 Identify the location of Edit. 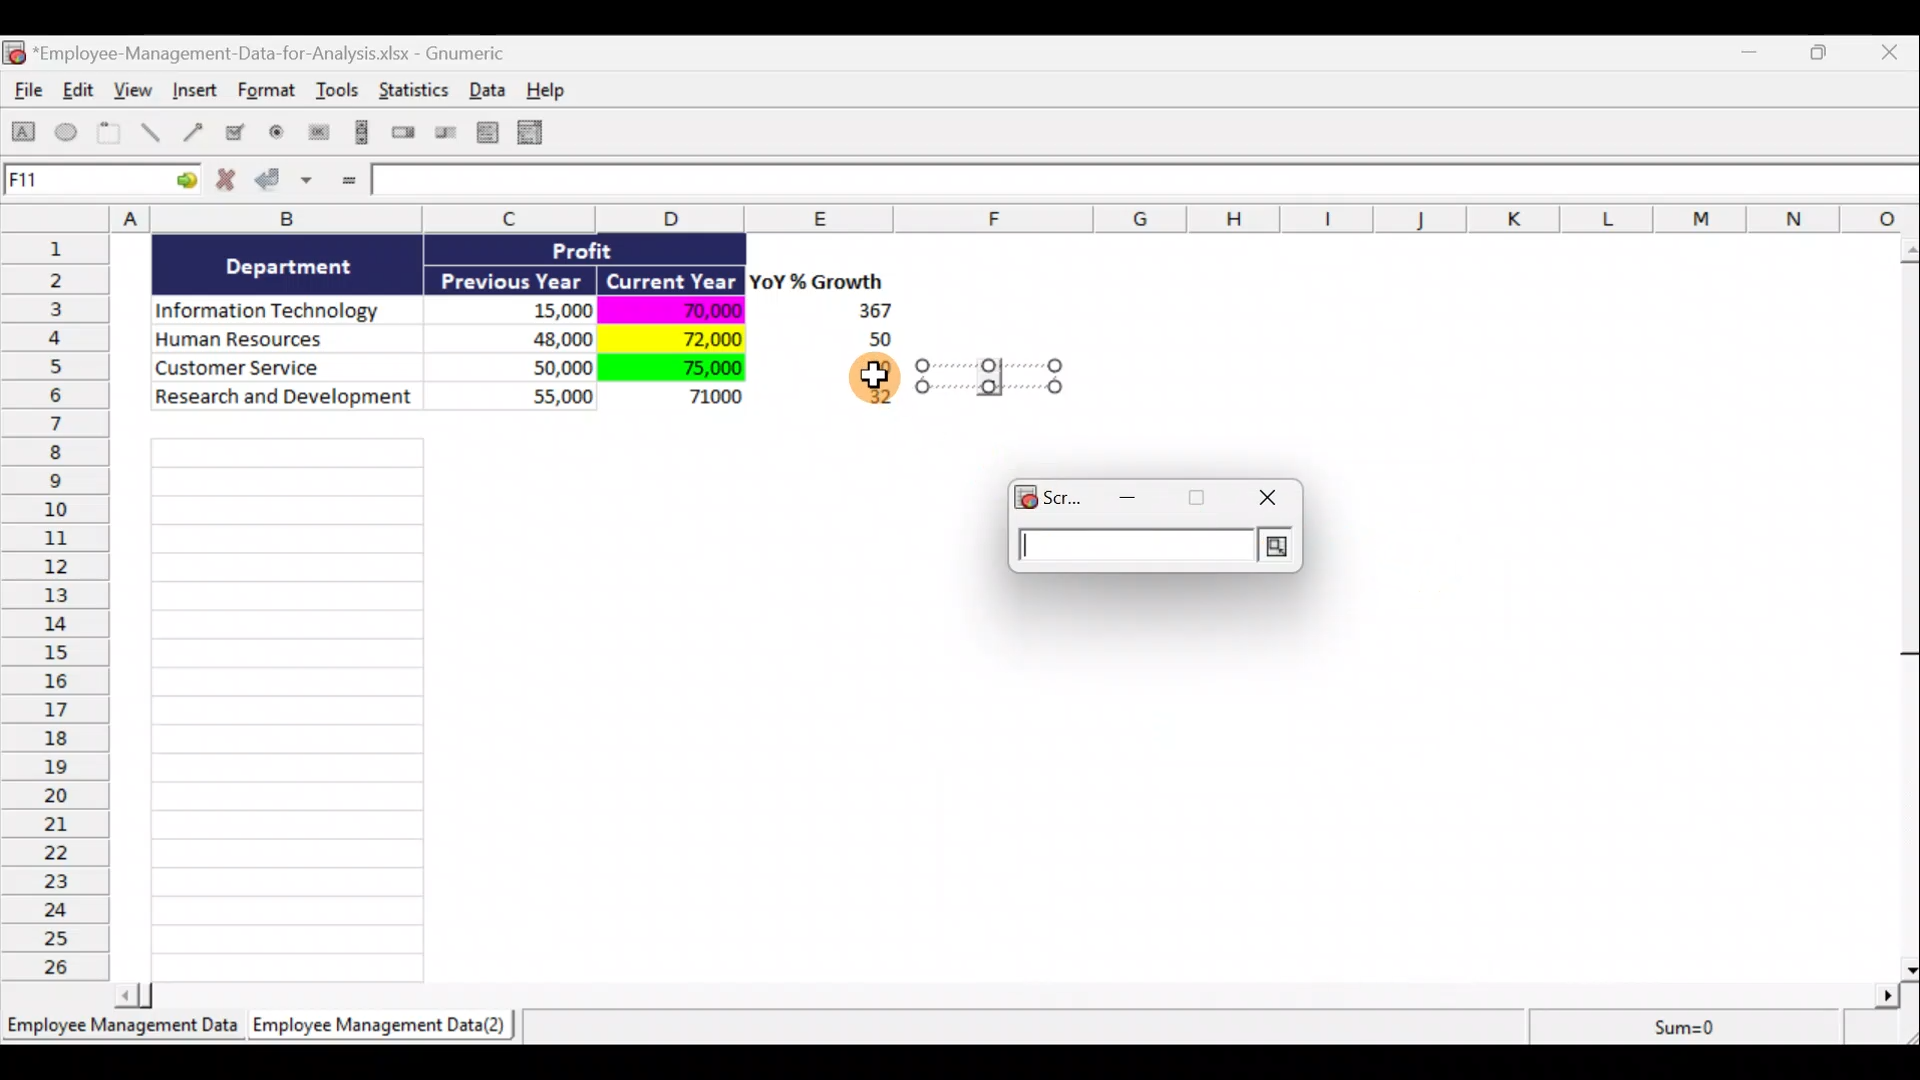
(80, 92).